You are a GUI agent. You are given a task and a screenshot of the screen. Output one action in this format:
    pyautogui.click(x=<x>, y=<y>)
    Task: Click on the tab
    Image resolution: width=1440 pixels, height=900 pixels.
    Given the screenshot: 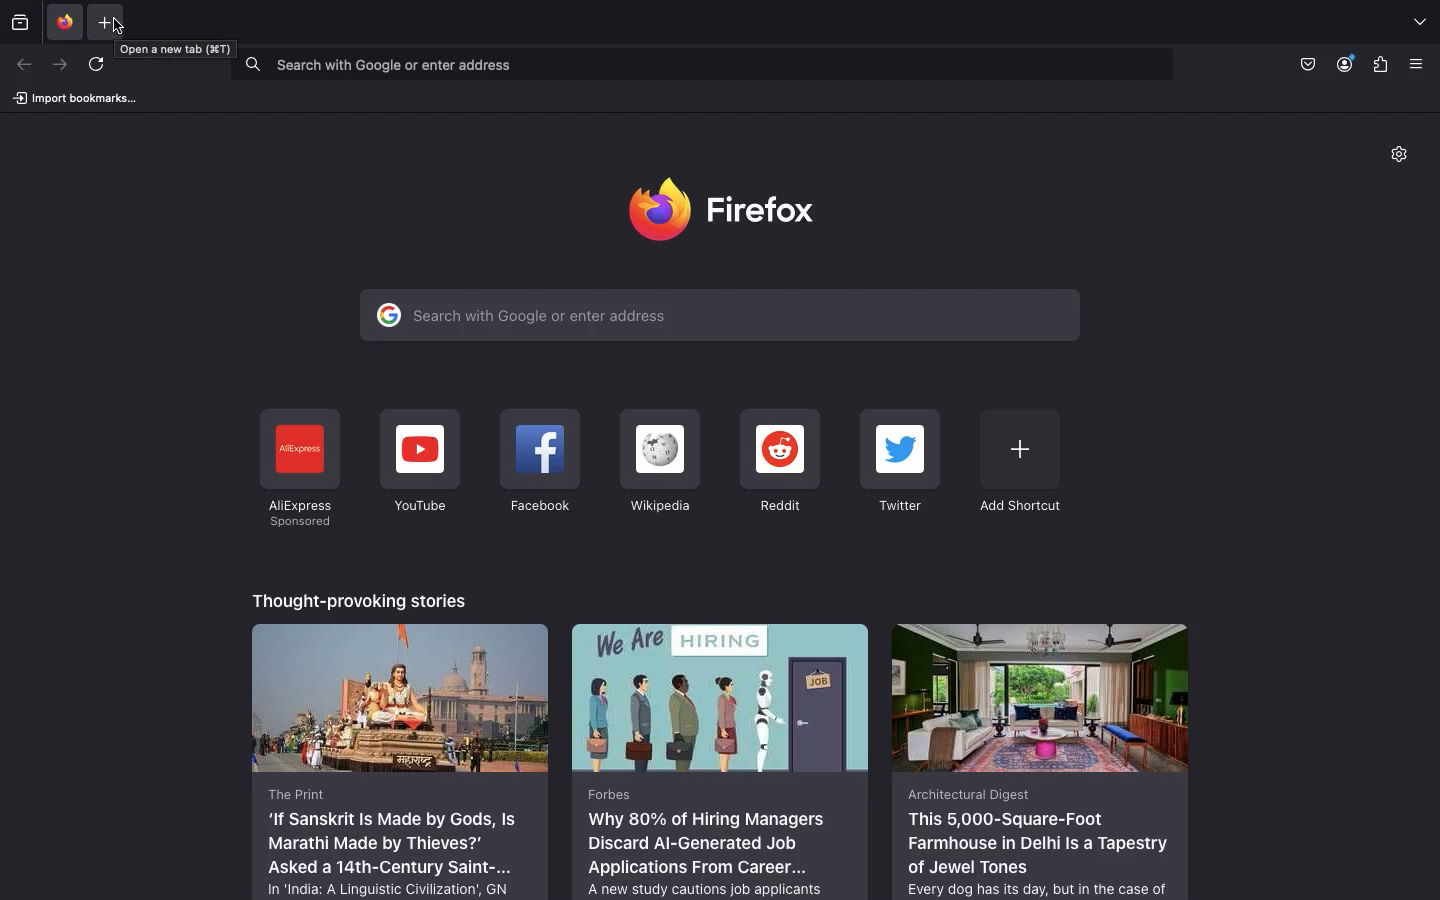 What is the action you would take?
    pyautogui.click(x=62, y=21)
    